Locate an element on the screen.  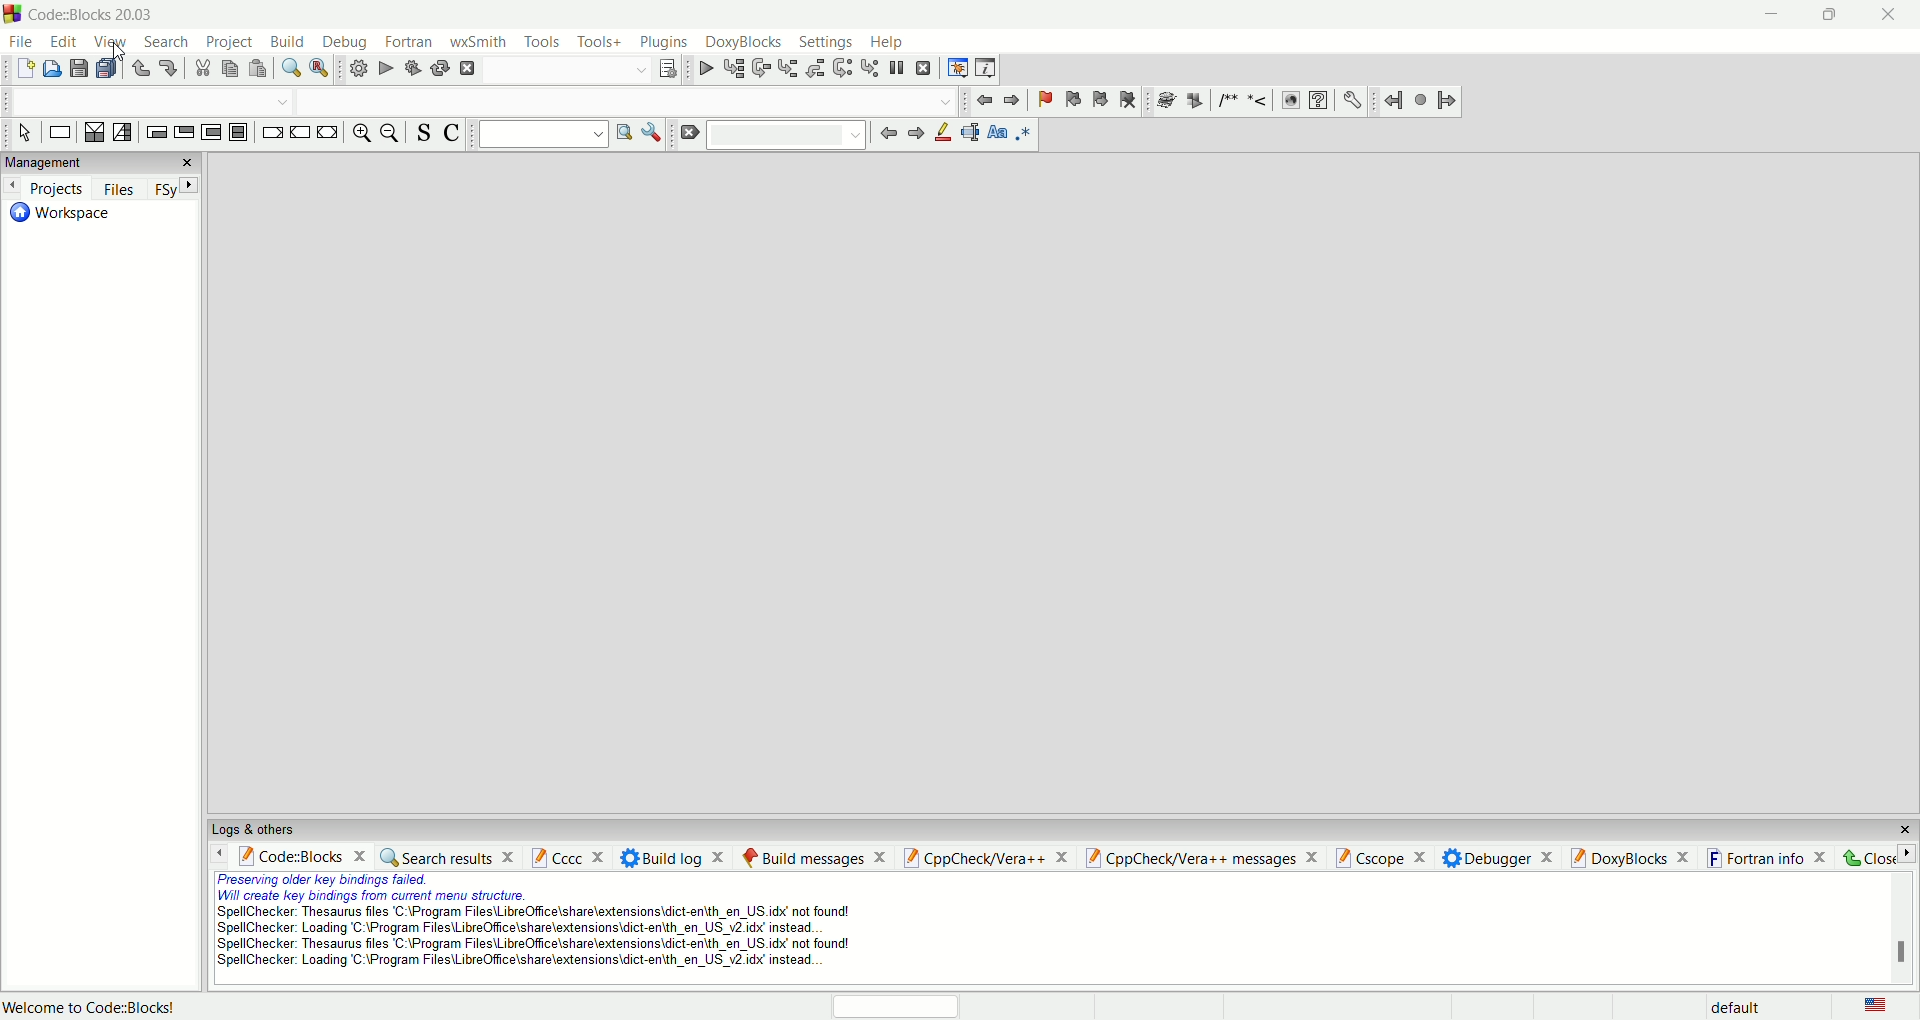
settings is located at coordinates (1351, 99).